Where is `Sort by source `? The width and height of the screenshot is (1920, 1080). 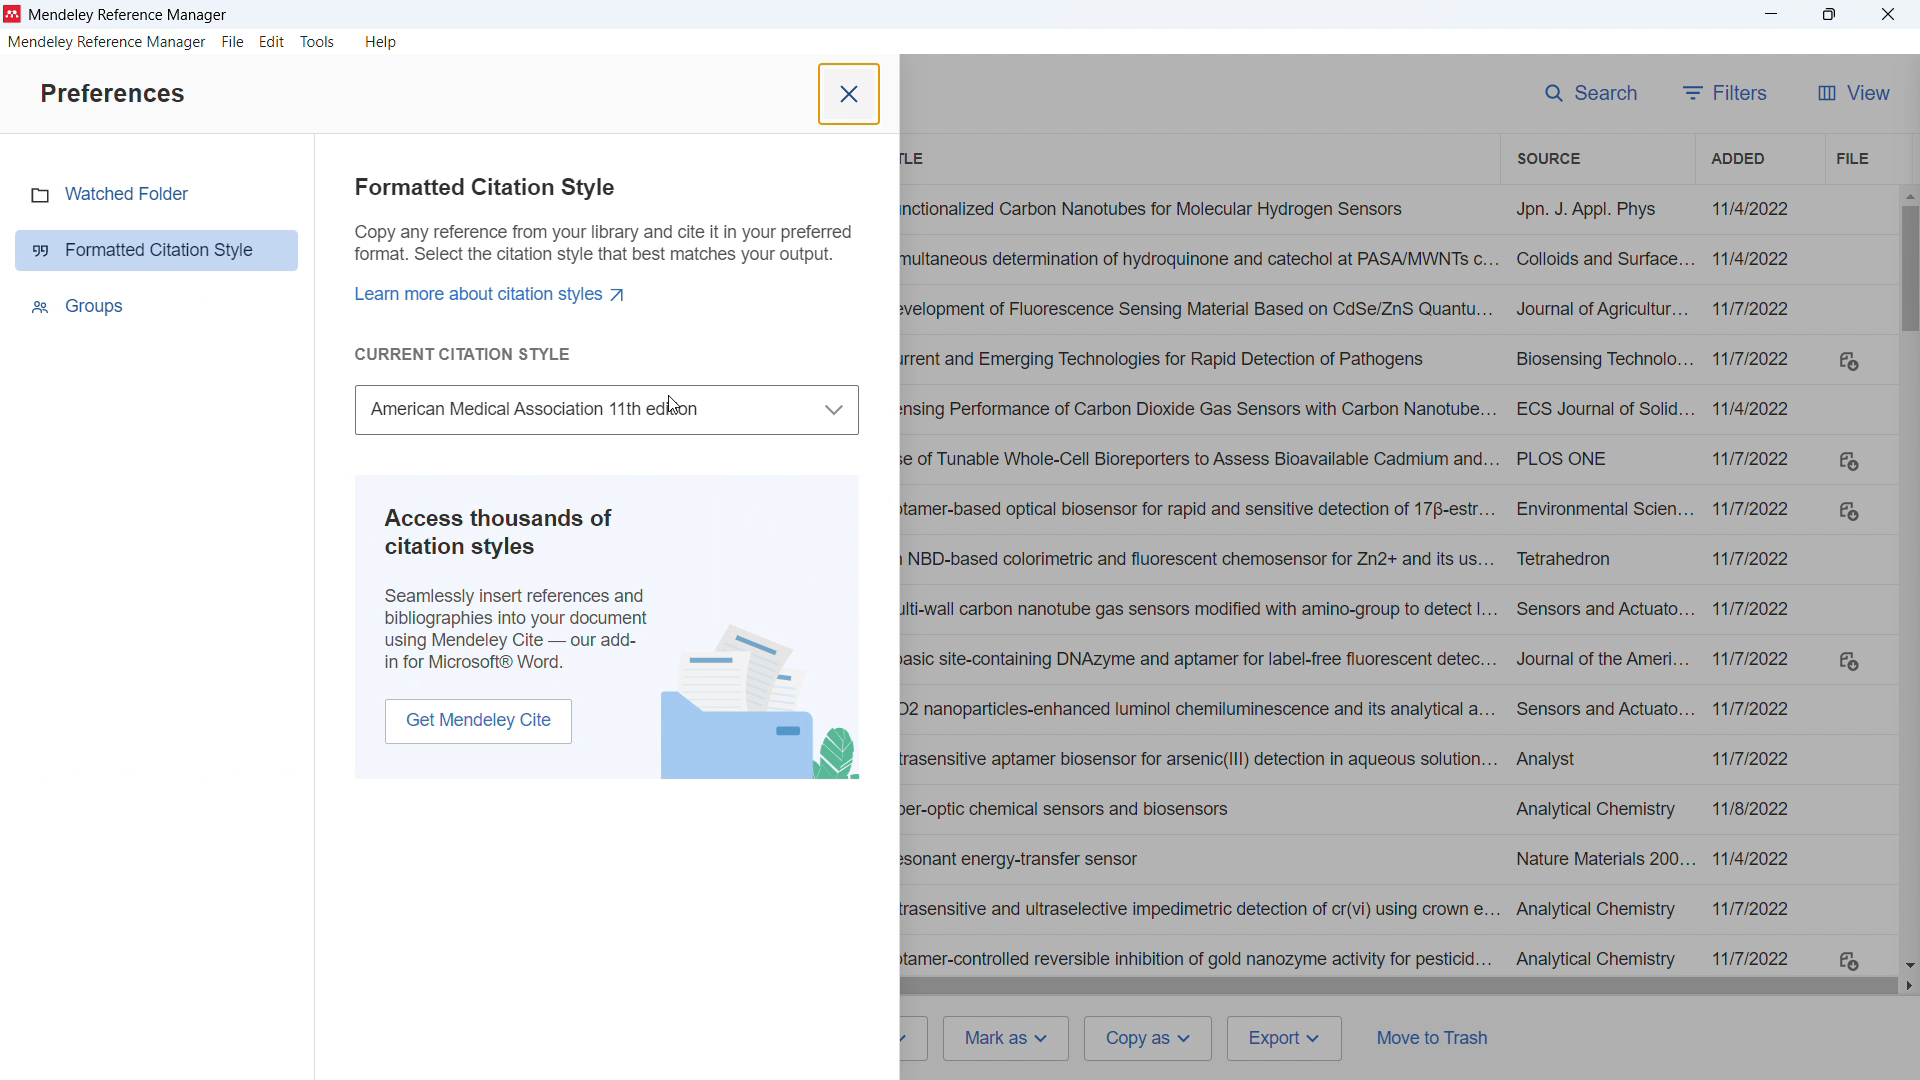
Sort by source  is located at coordinates (1546, 157).